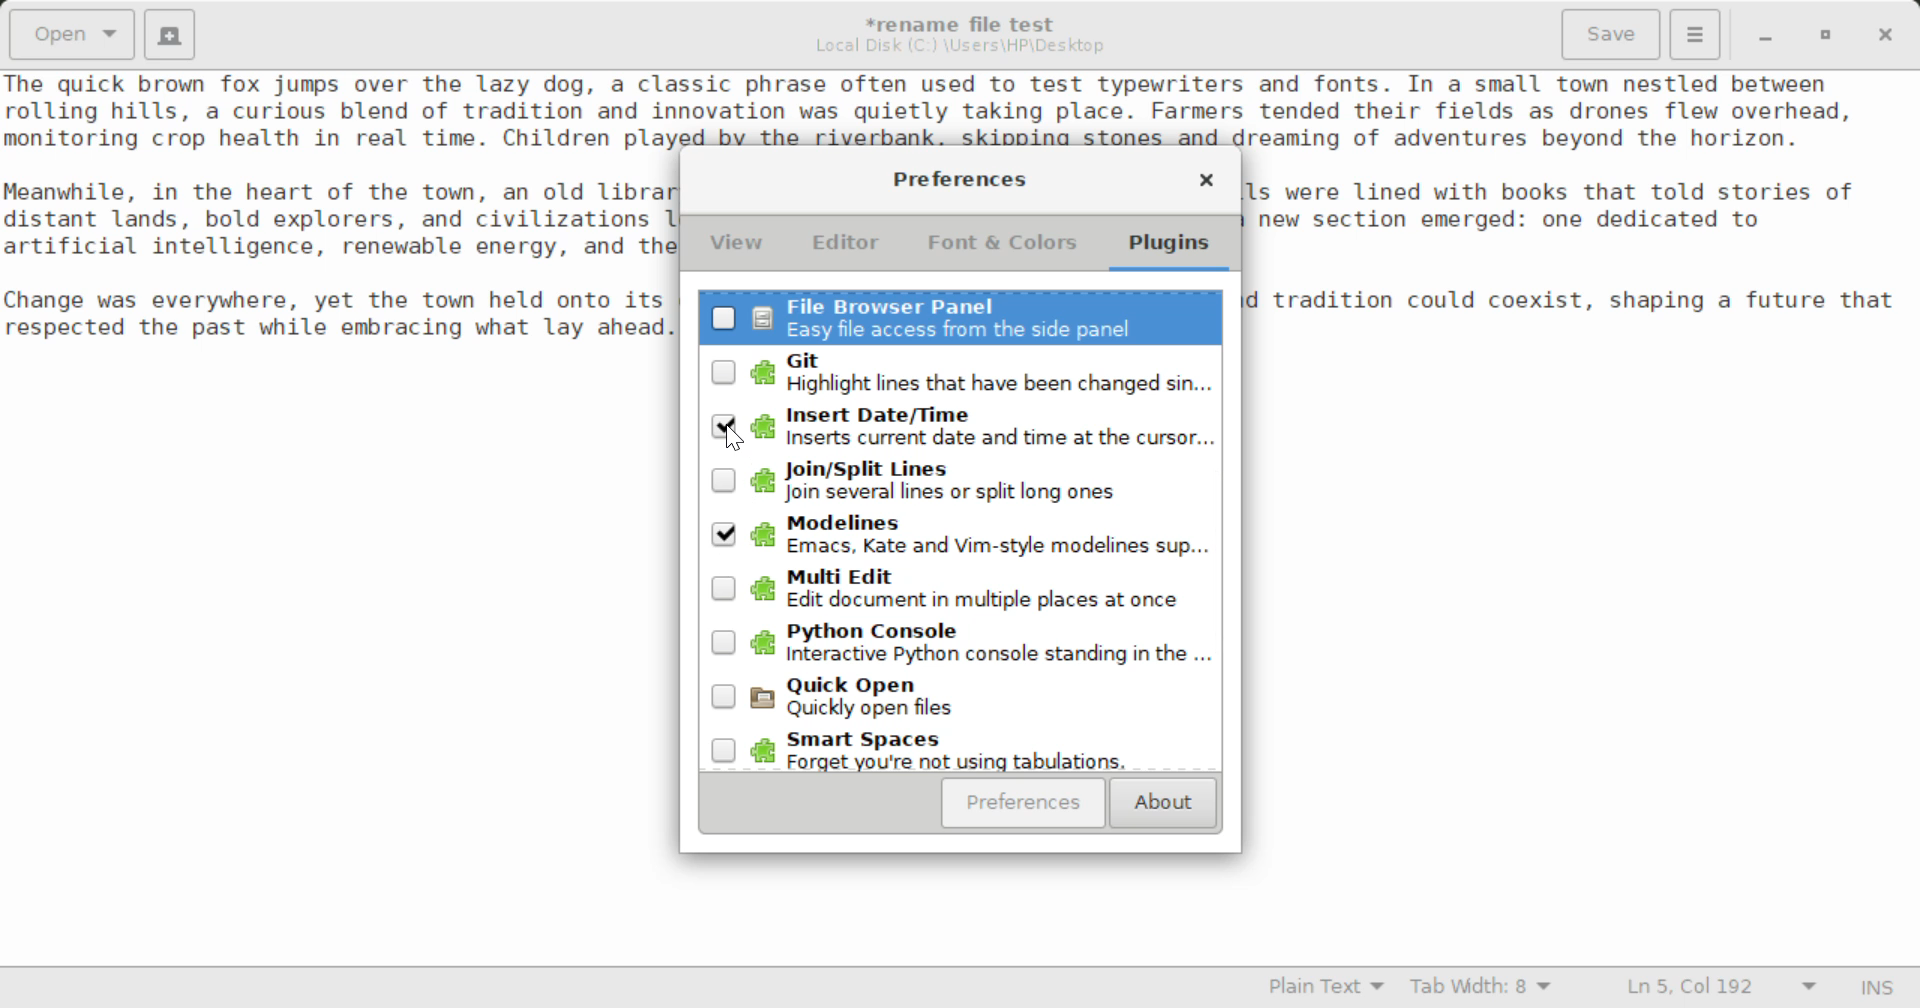  Describe the element at coordinates (960, 46) in the screenshot. I see `File Location` at that location.